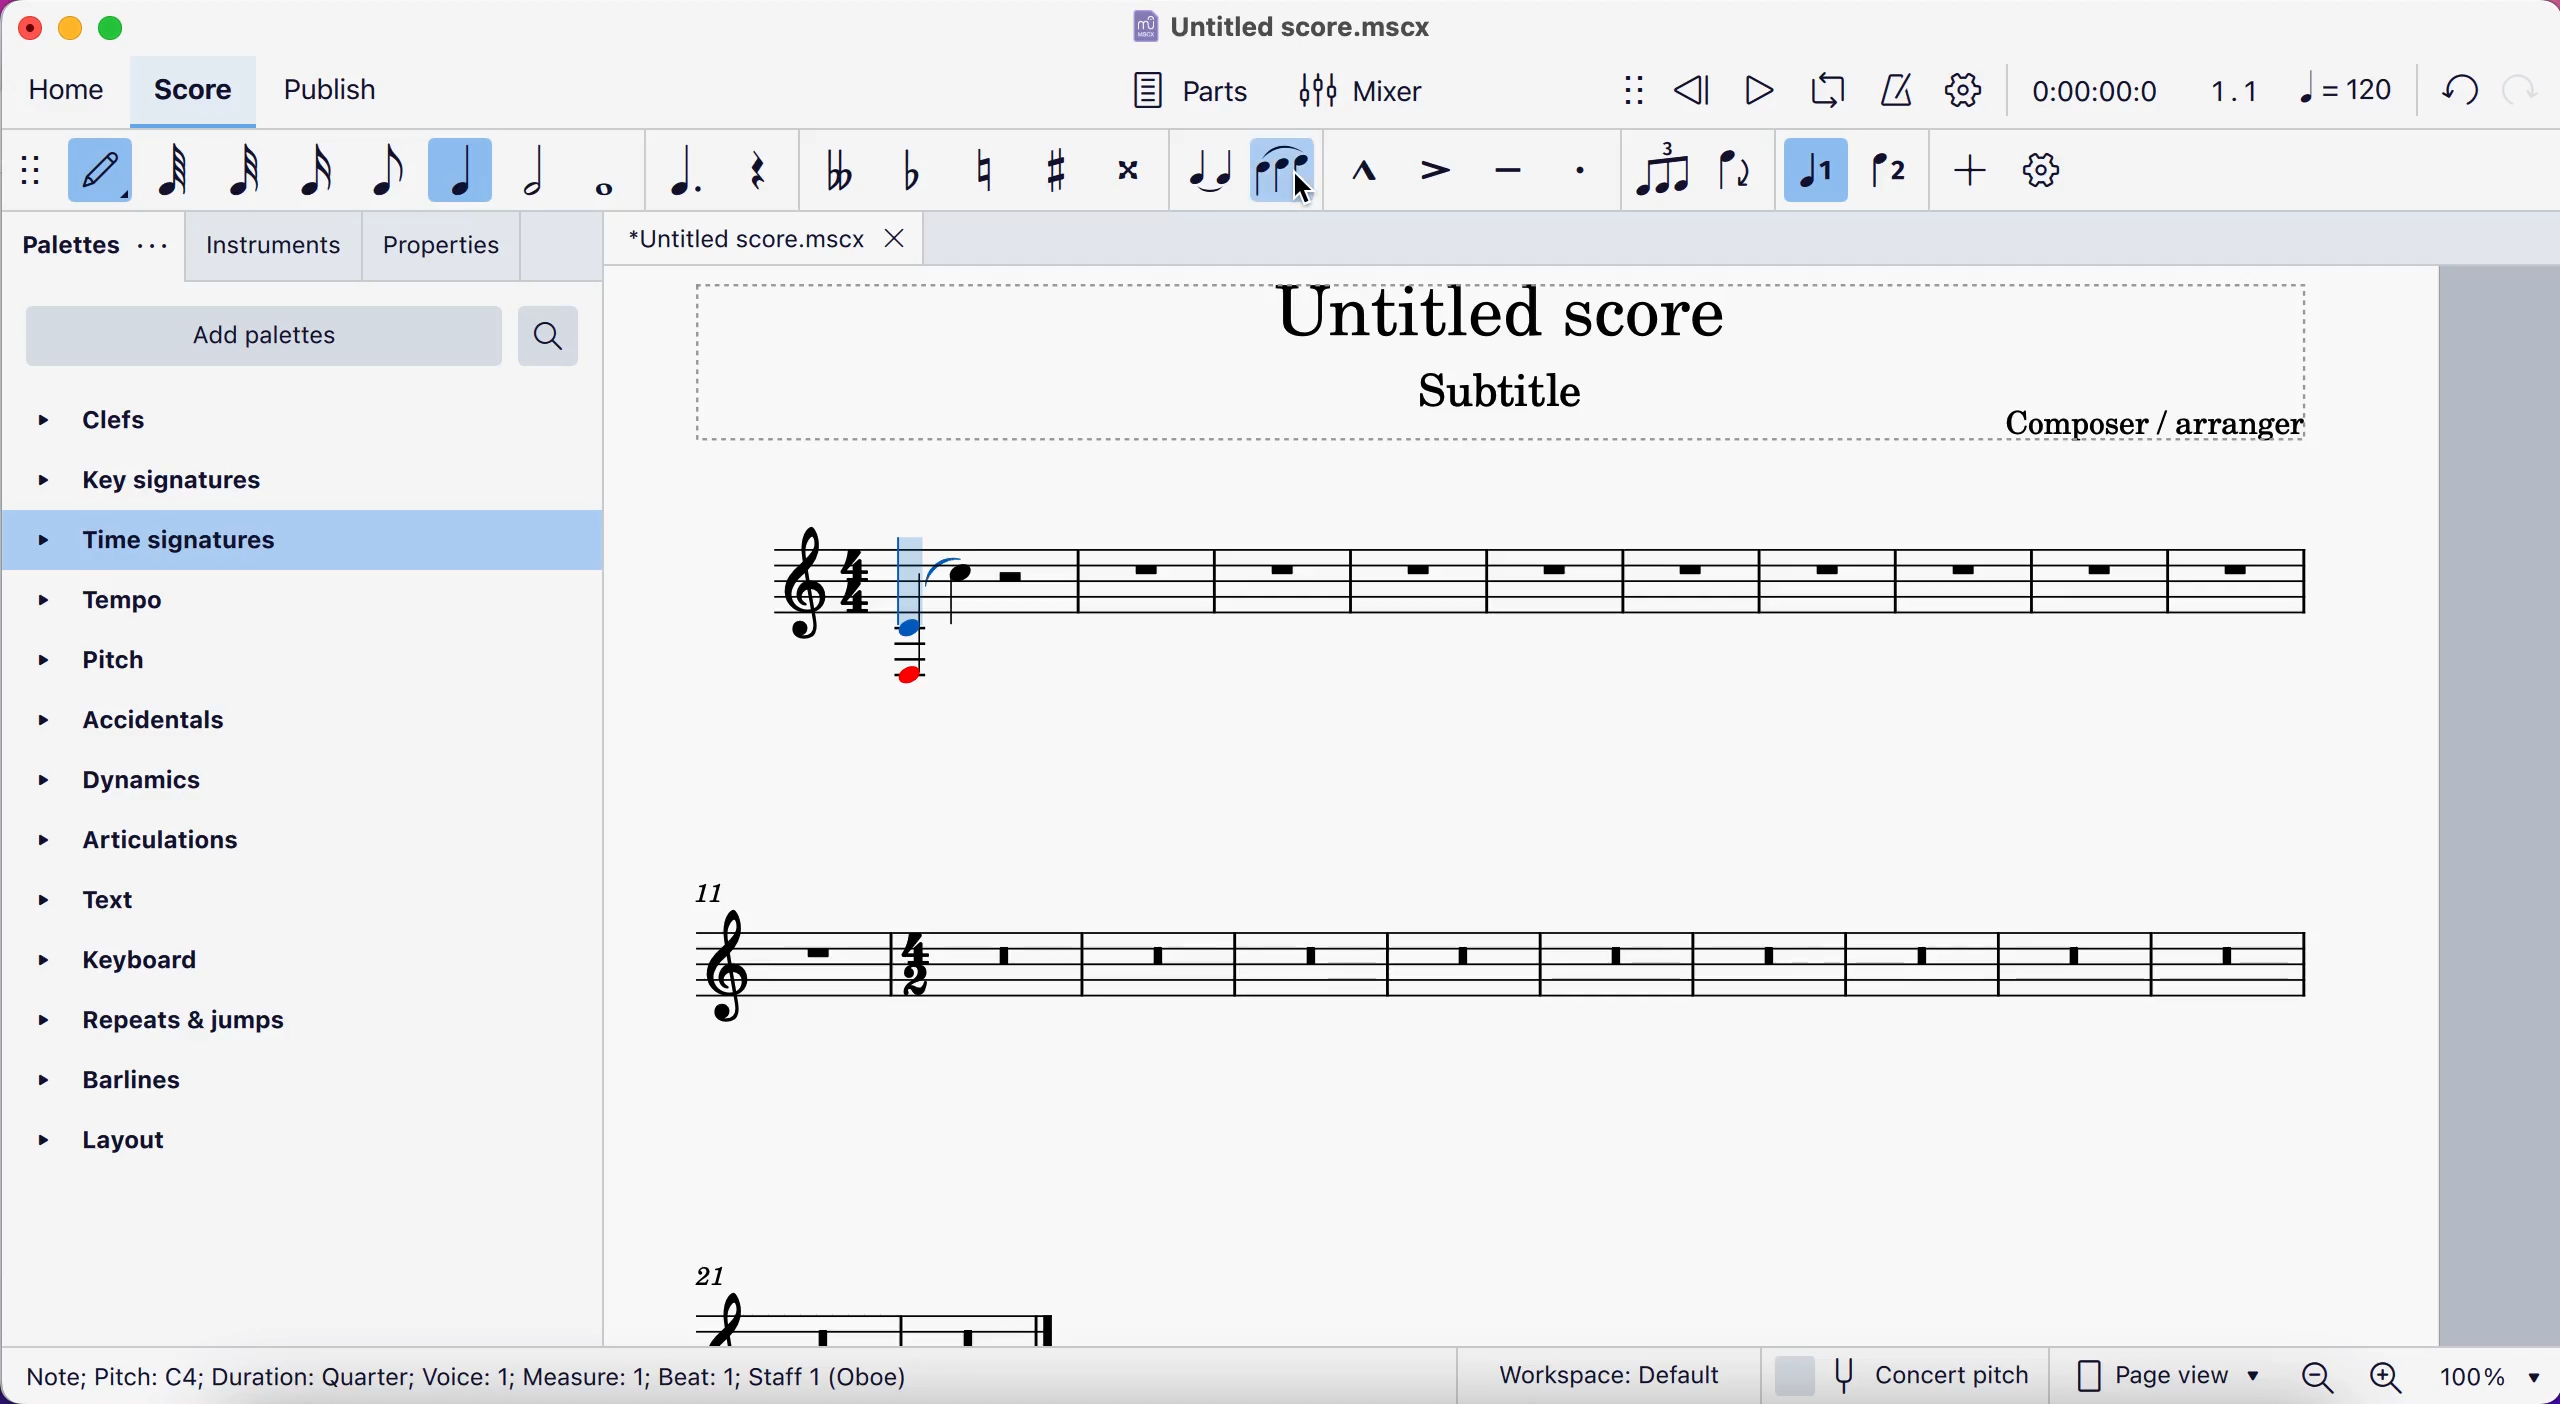 The image size is (2560, 1404). What do you see at coordinates (2342, 96) in the screenshot?
I see `120` at bounding box center [2342, 96].